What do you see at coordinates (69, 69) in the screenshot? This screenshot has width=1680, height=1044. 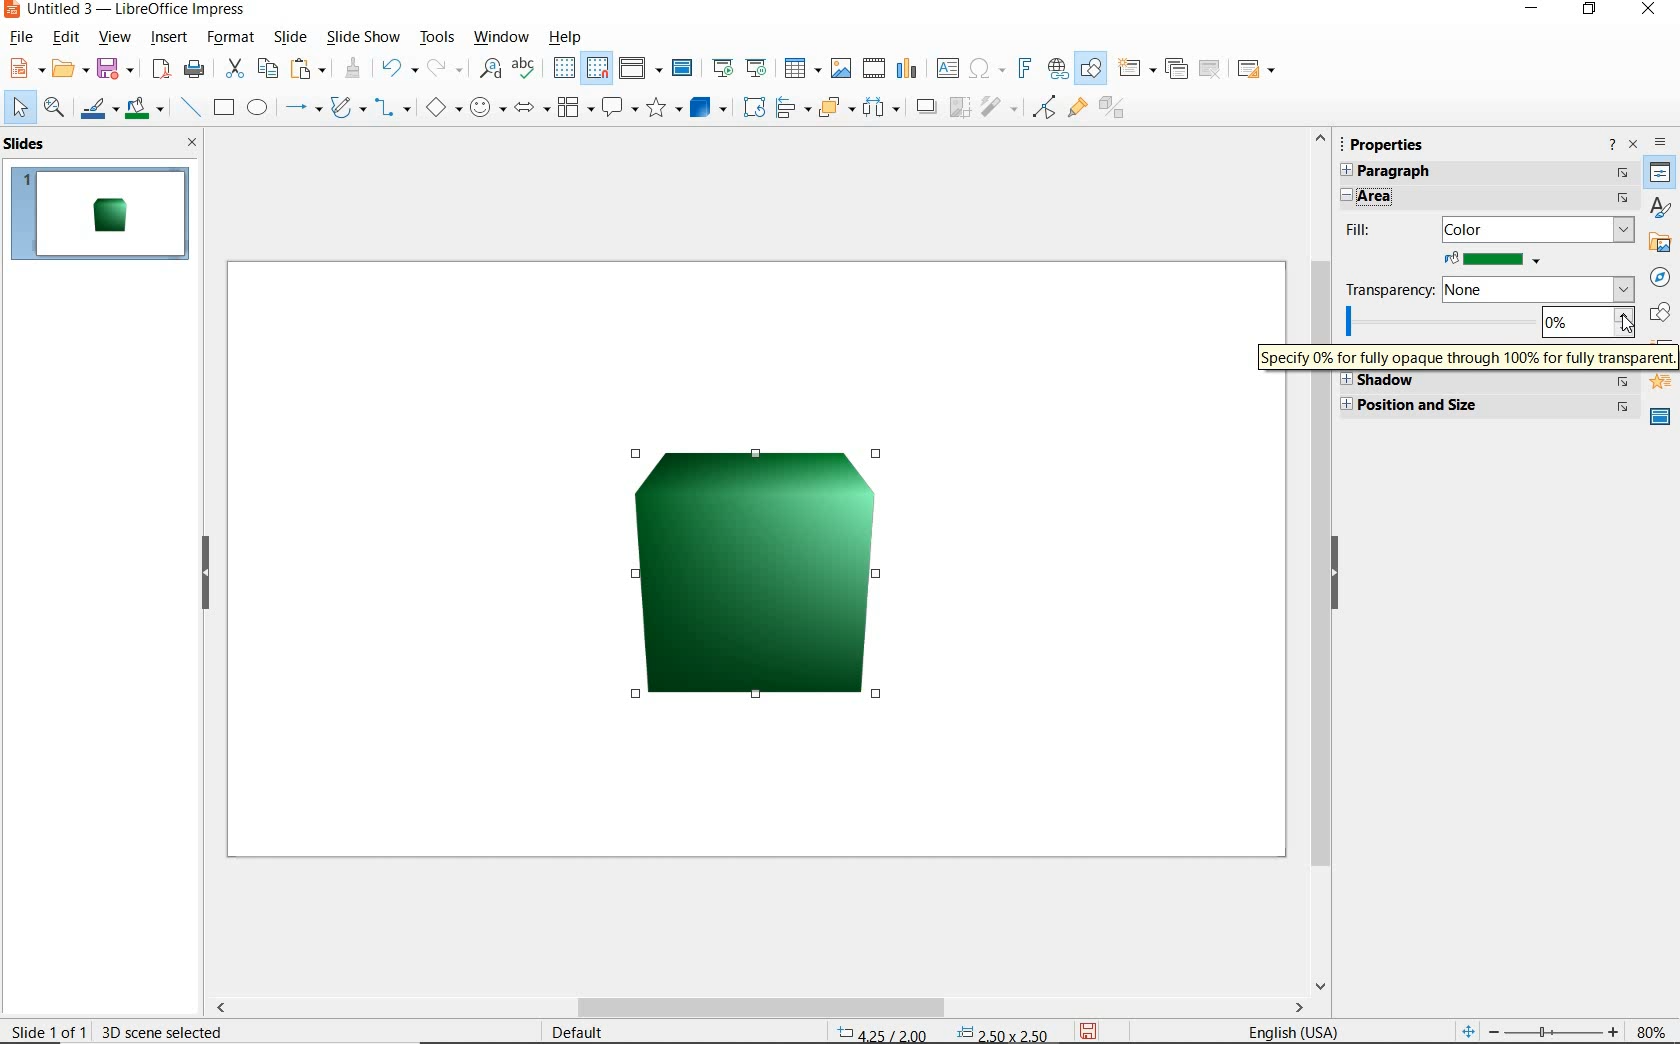 I see `open` at bounding box center [69, 69].